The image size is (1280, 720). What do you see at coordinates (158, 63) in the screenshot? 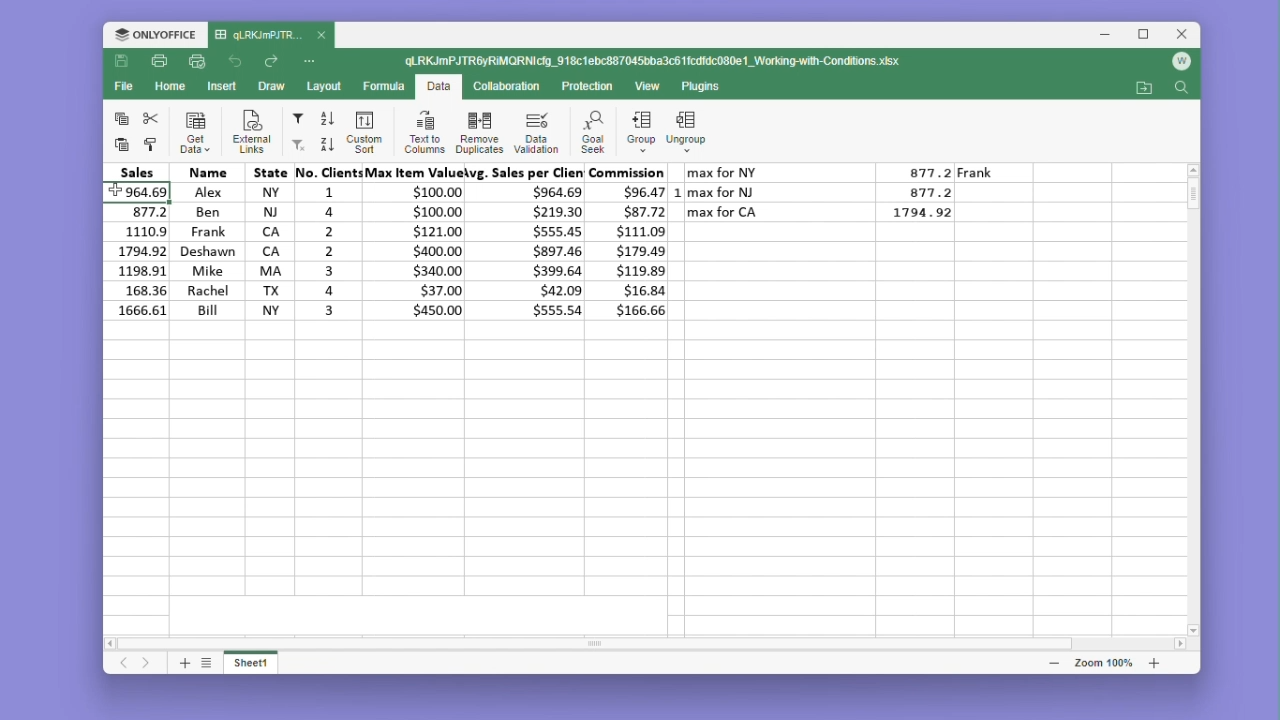
I see `Print file` at bounding box center [158, 63].